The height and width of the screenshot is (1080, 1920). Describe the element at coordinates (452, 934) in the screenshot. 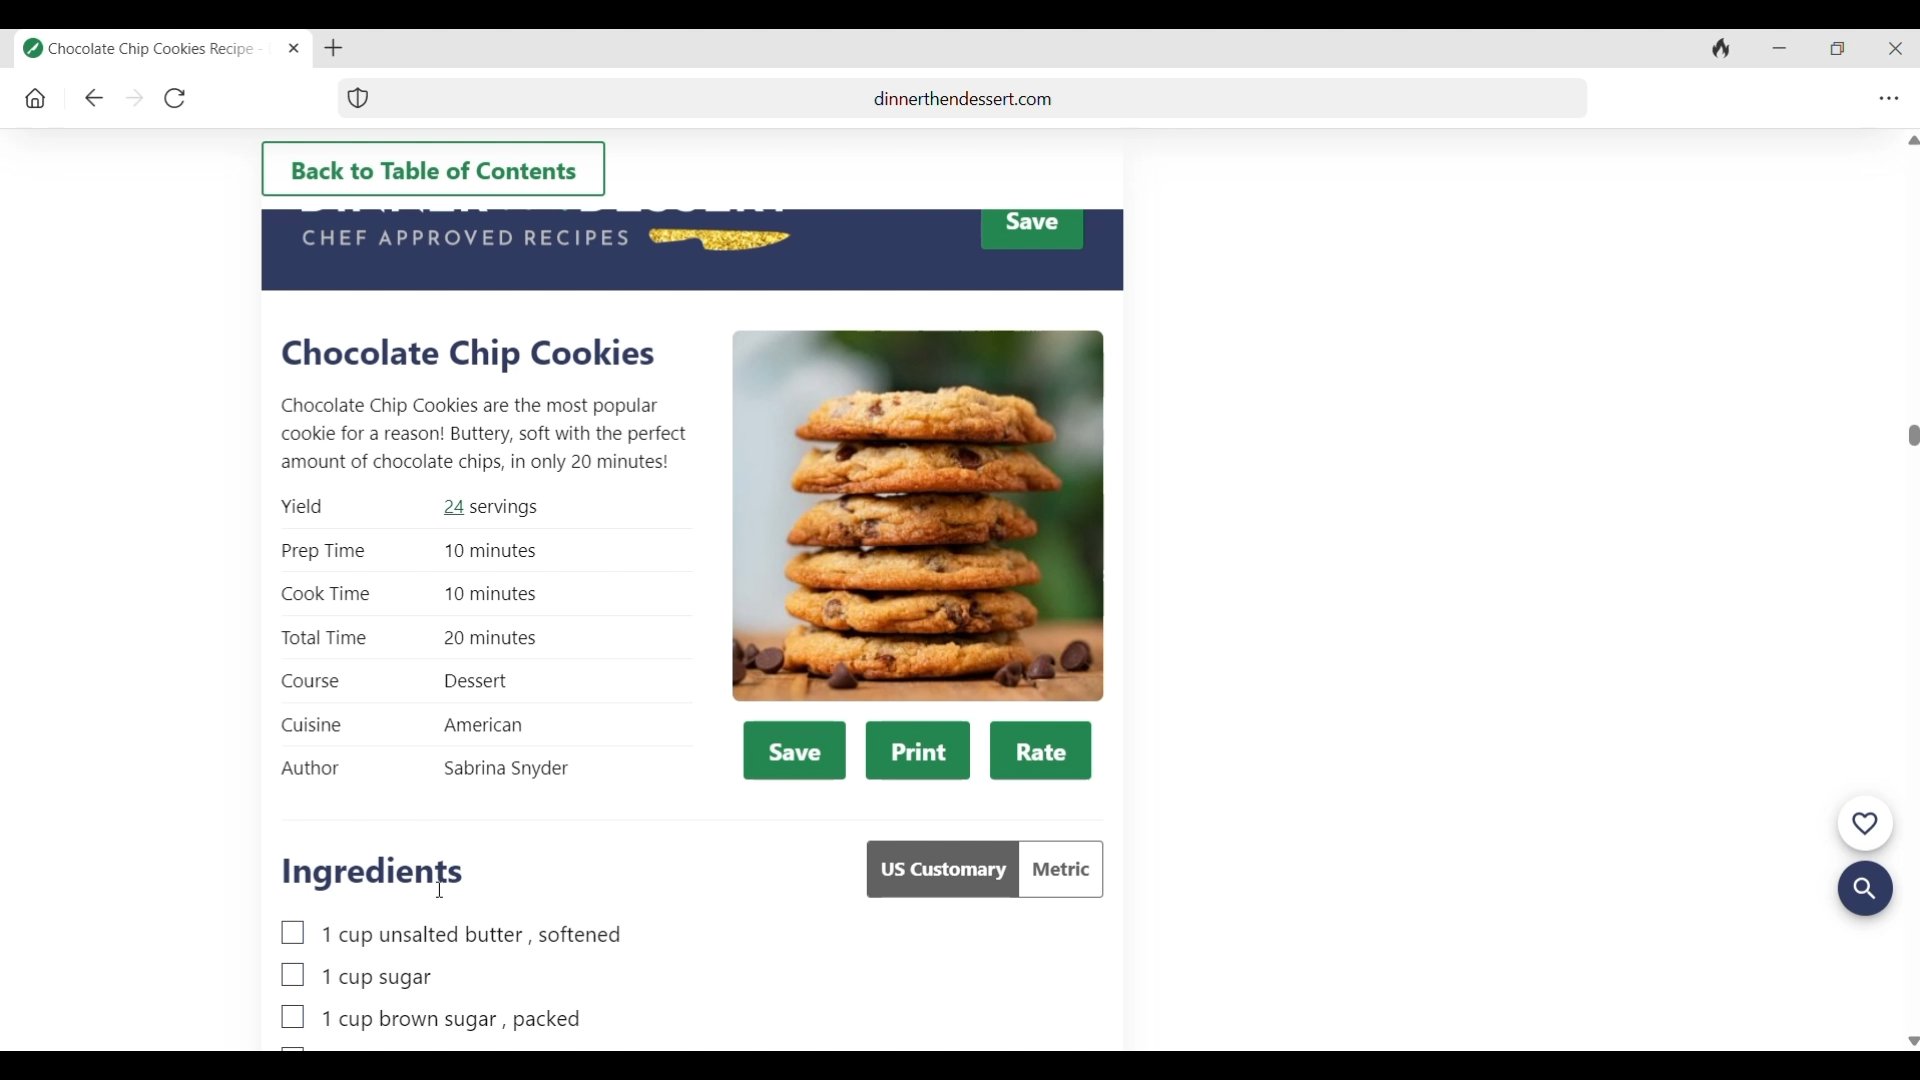

I see `1 cup unsalted butter, softened` at that location.